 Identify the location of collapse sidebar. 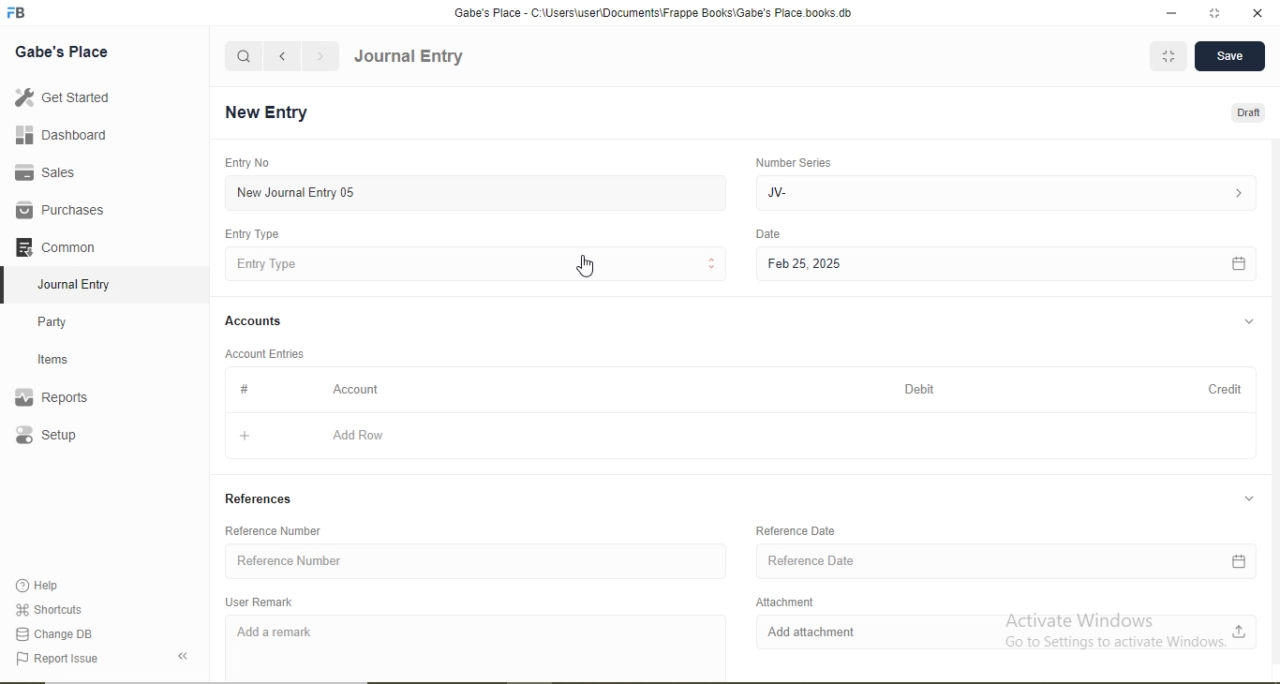
(186, 656).